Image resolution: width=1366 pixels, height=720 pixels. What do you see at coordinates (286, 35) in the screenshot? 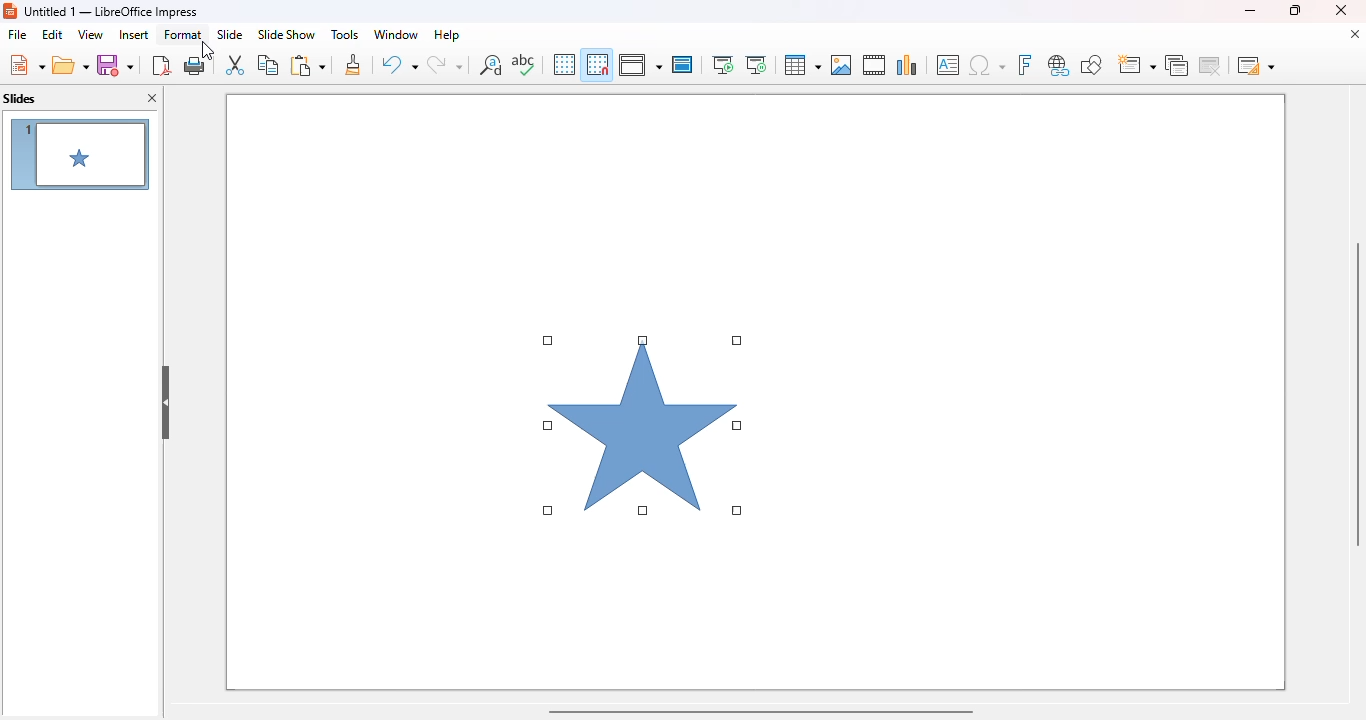
I see `slide show` at bounding box center [286, 35].